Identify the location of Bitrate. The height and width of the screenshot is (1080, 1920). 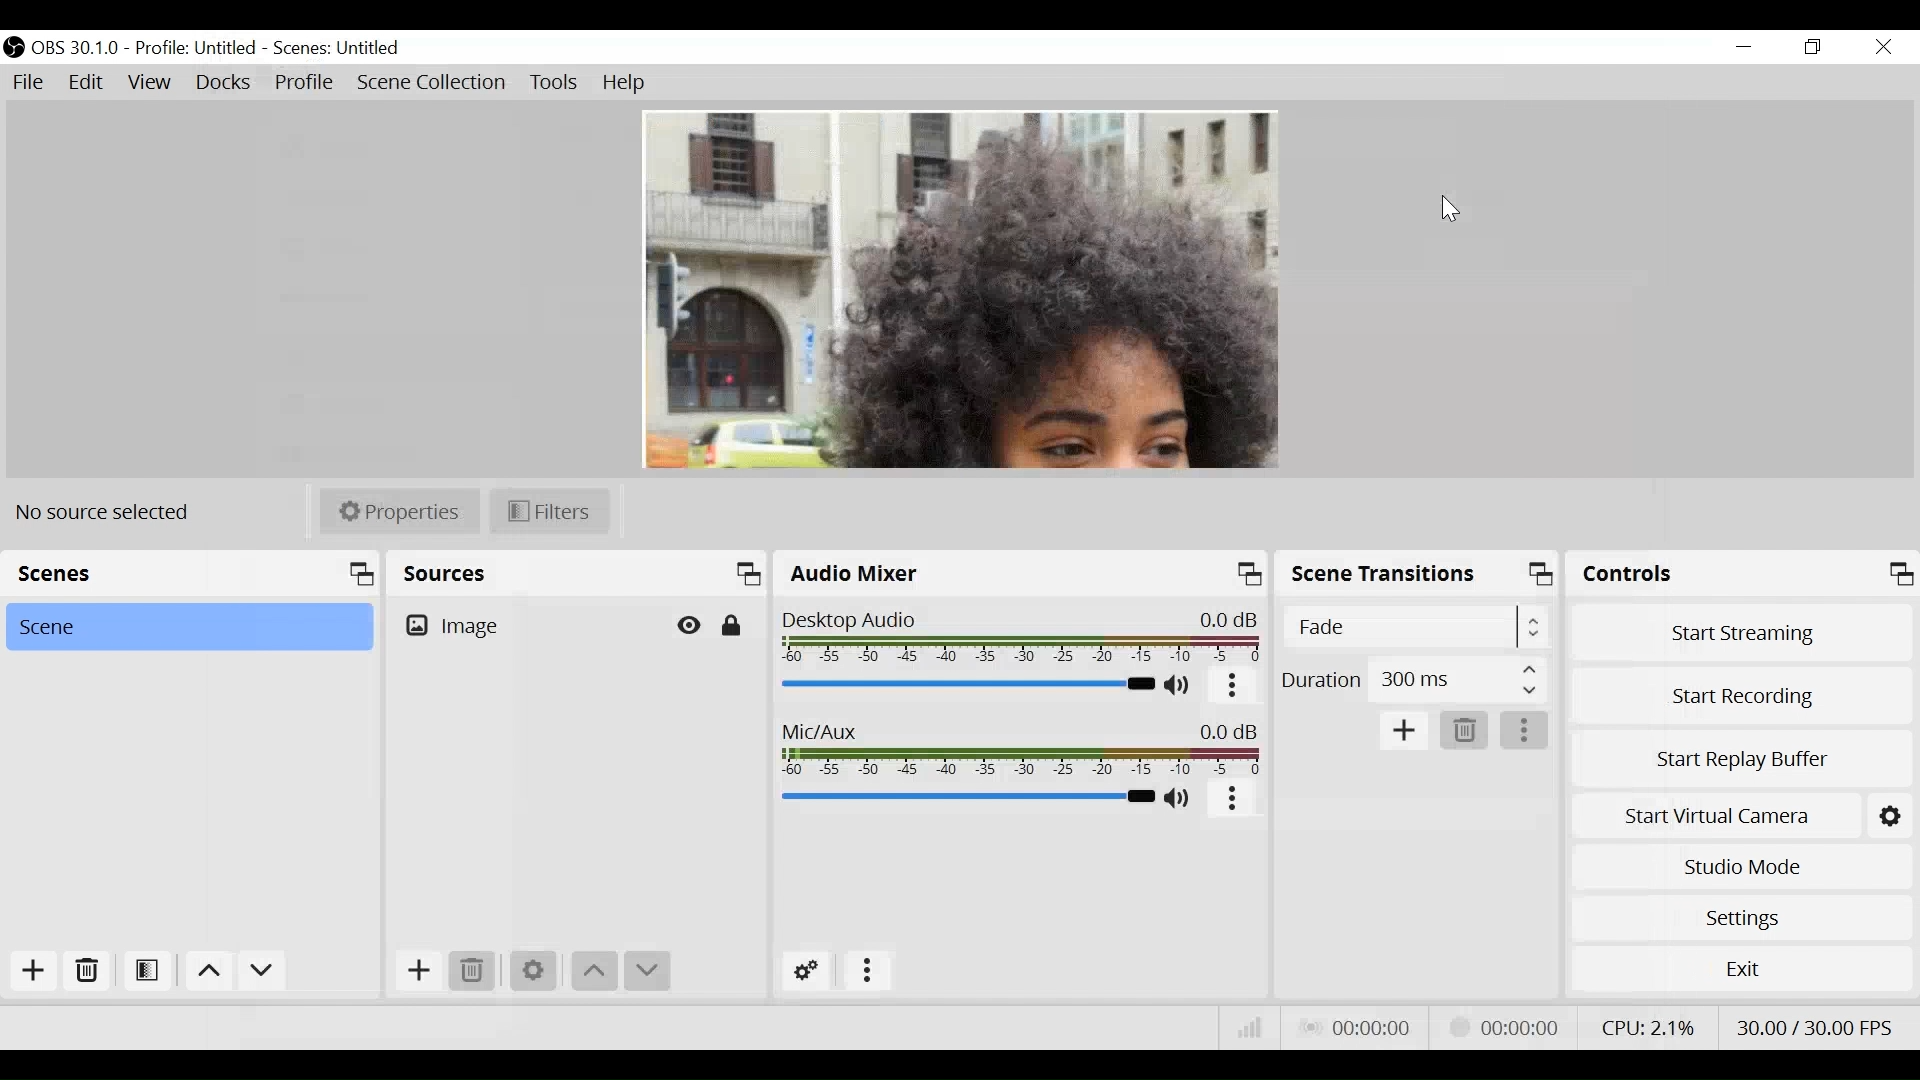
(1251, 1032).